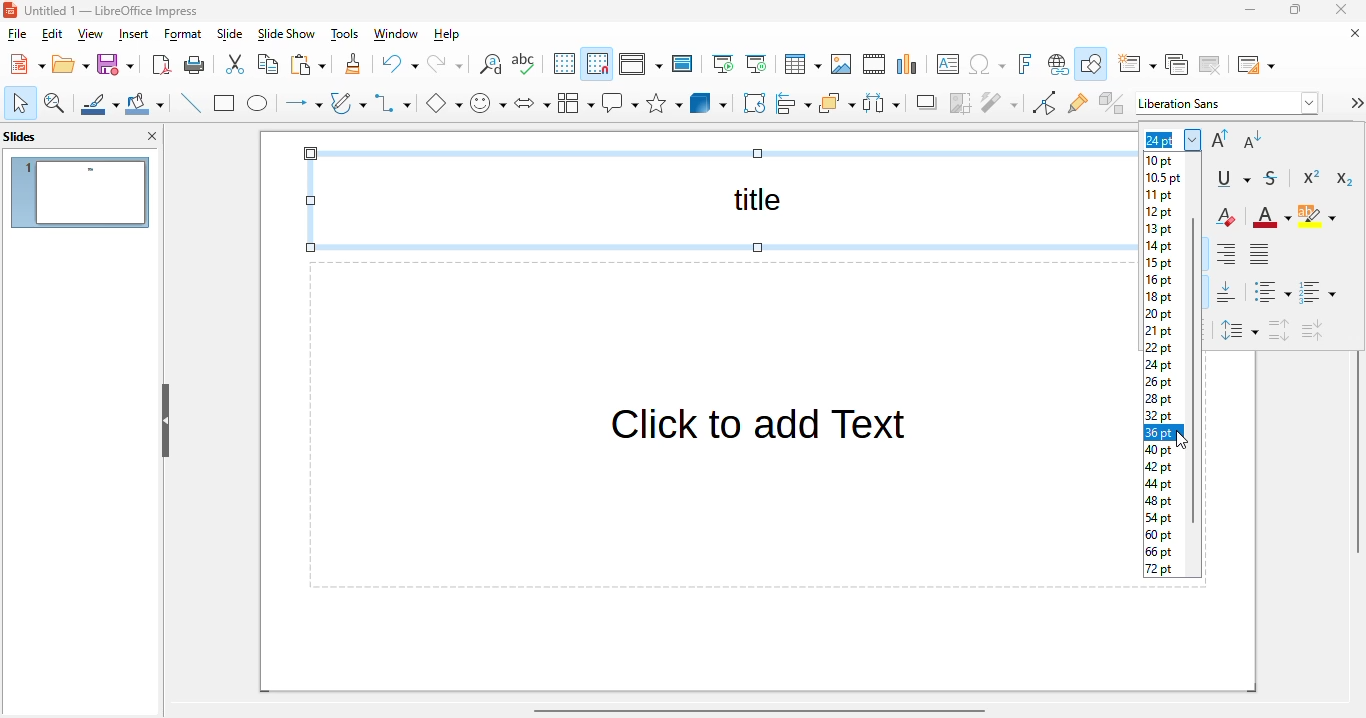 This screenshot has height=718, width=1366. I want to click on connectors, so click(393, 103).